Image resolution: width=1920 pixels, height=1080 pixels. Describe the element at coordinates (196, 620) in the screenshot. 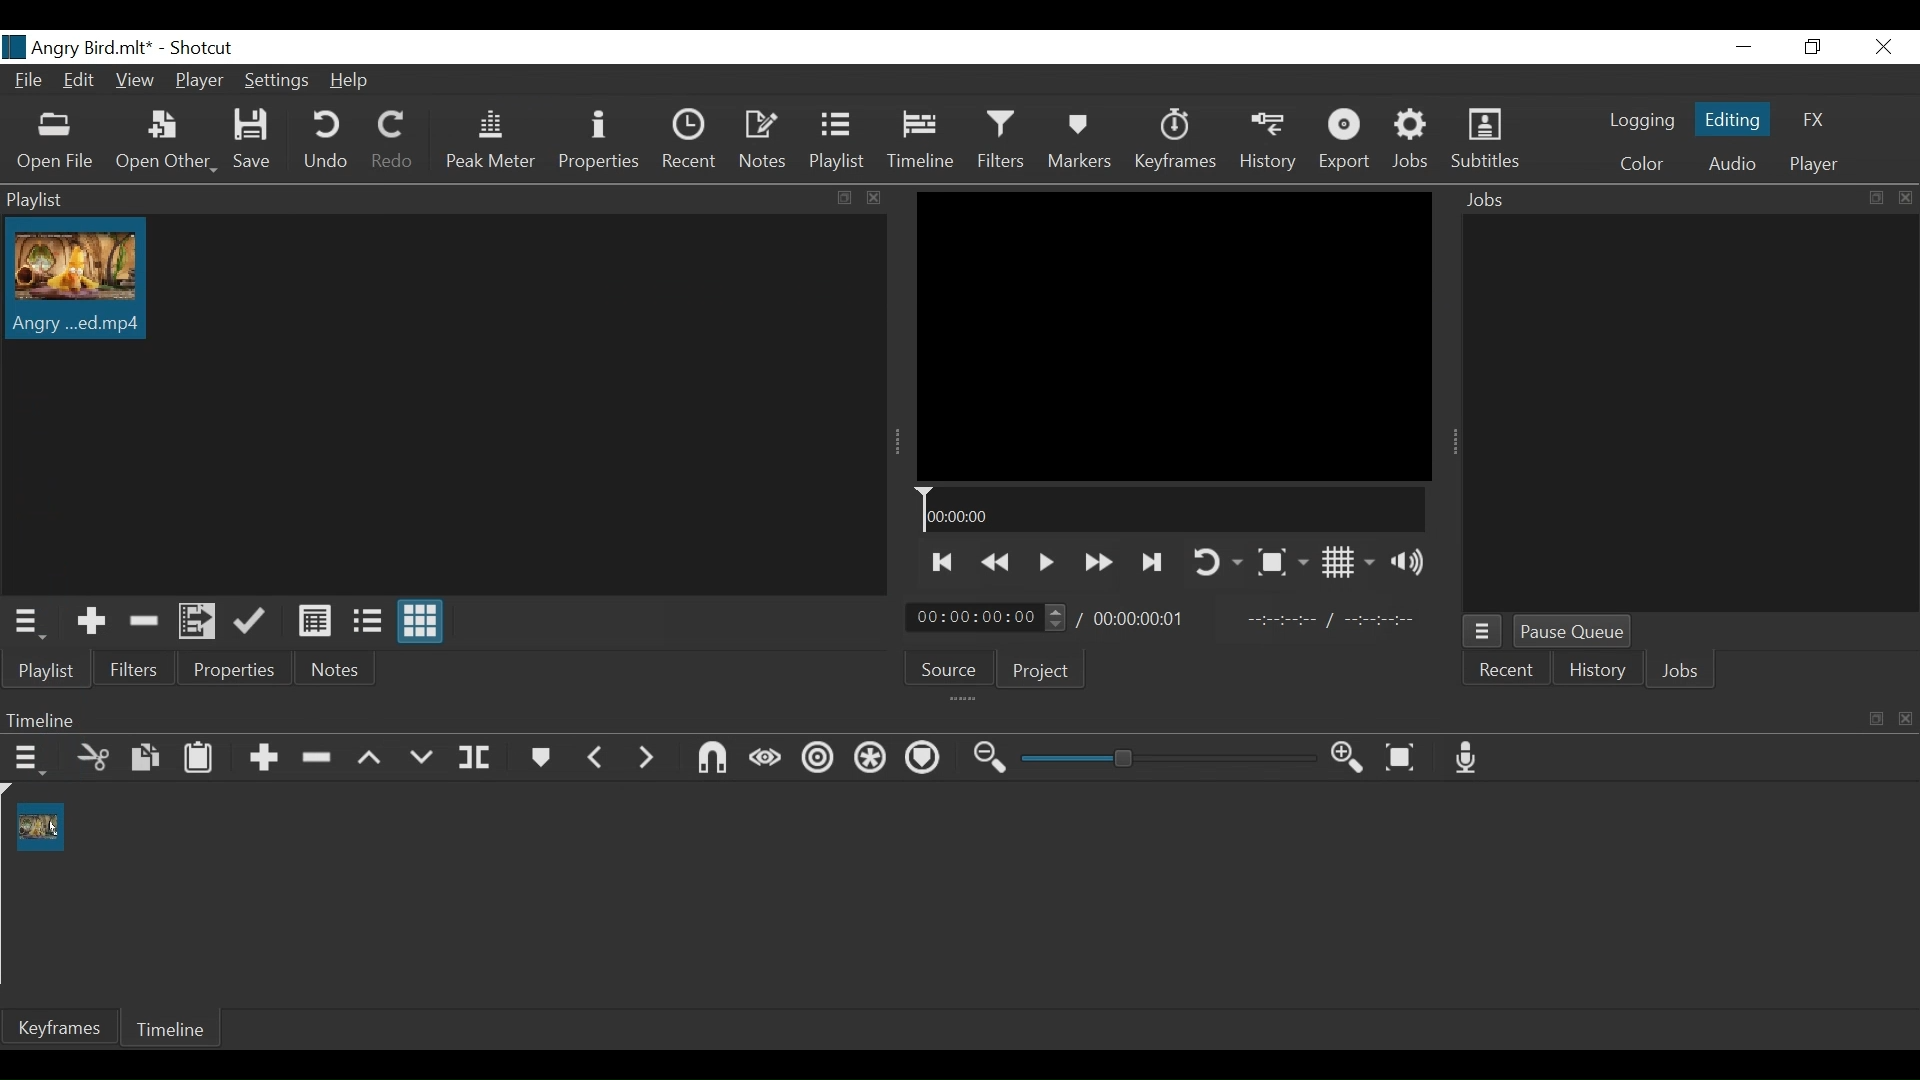

I see `Add the files to the playlist` at that location.